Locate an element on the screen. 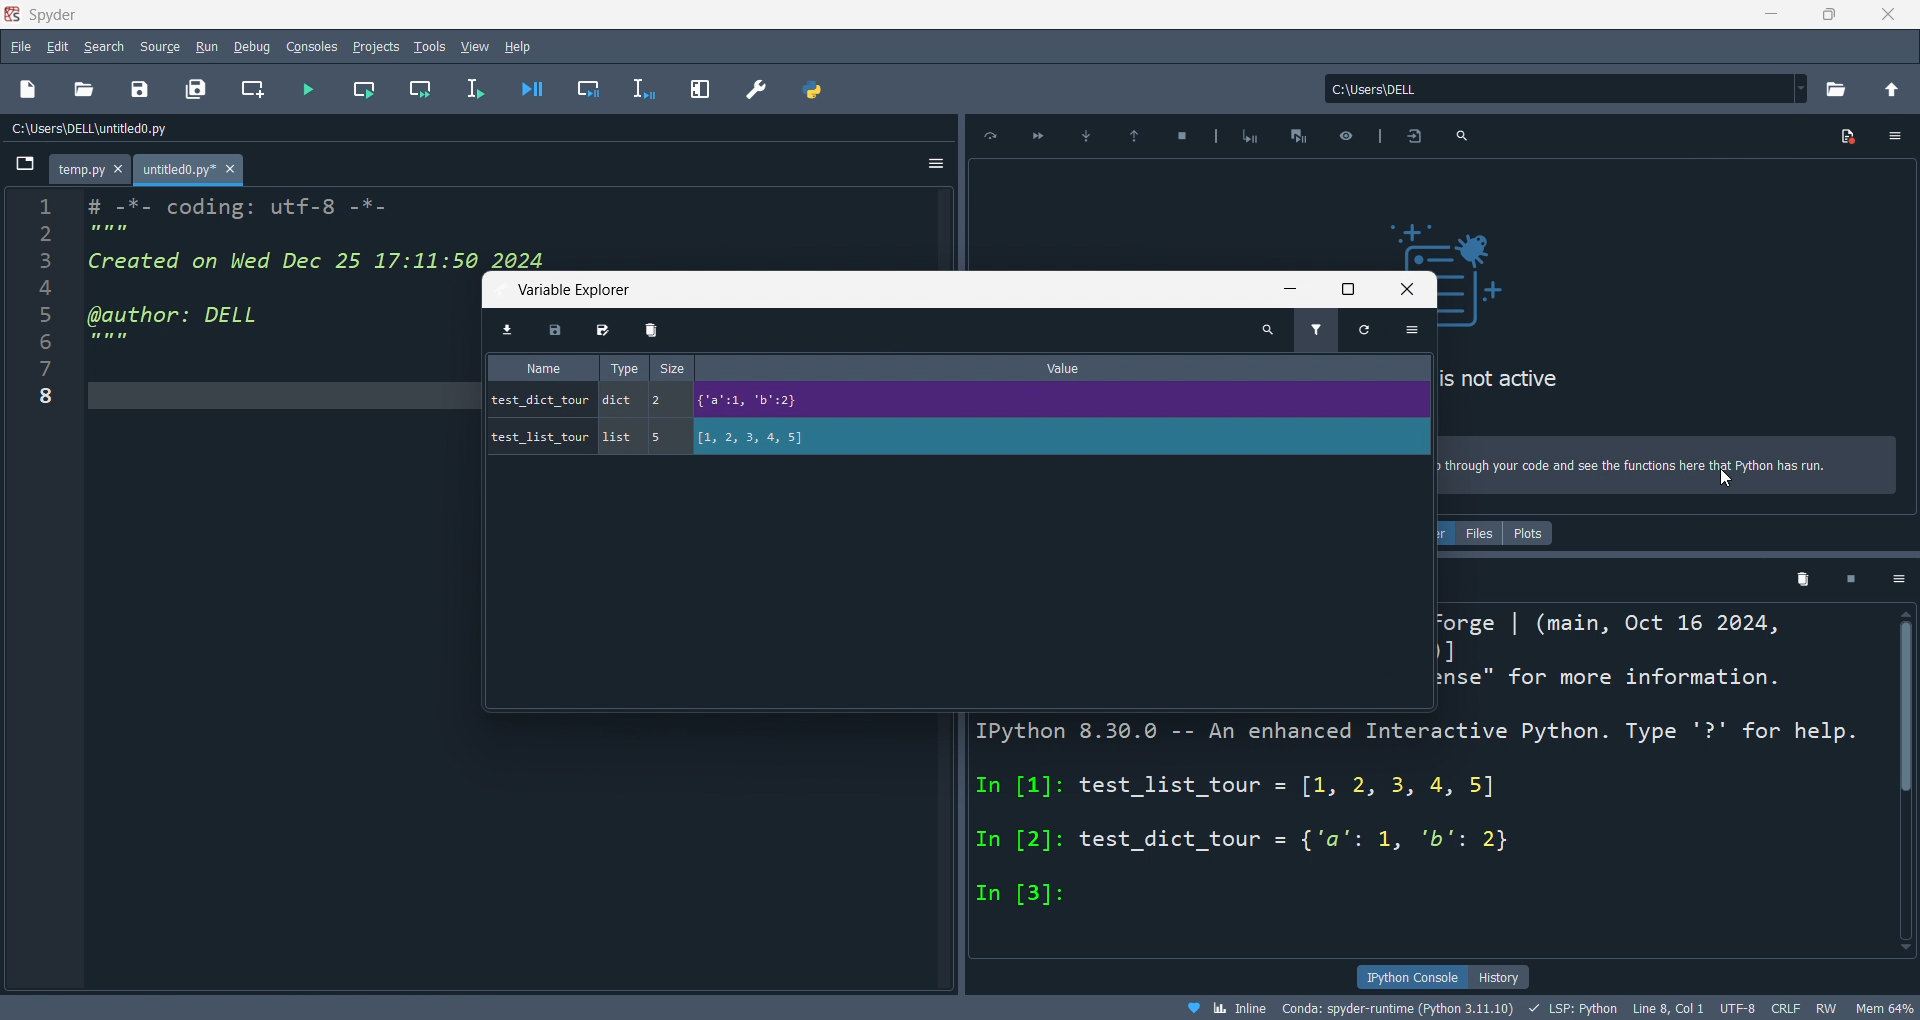  save is located at coordinates (140, 89).